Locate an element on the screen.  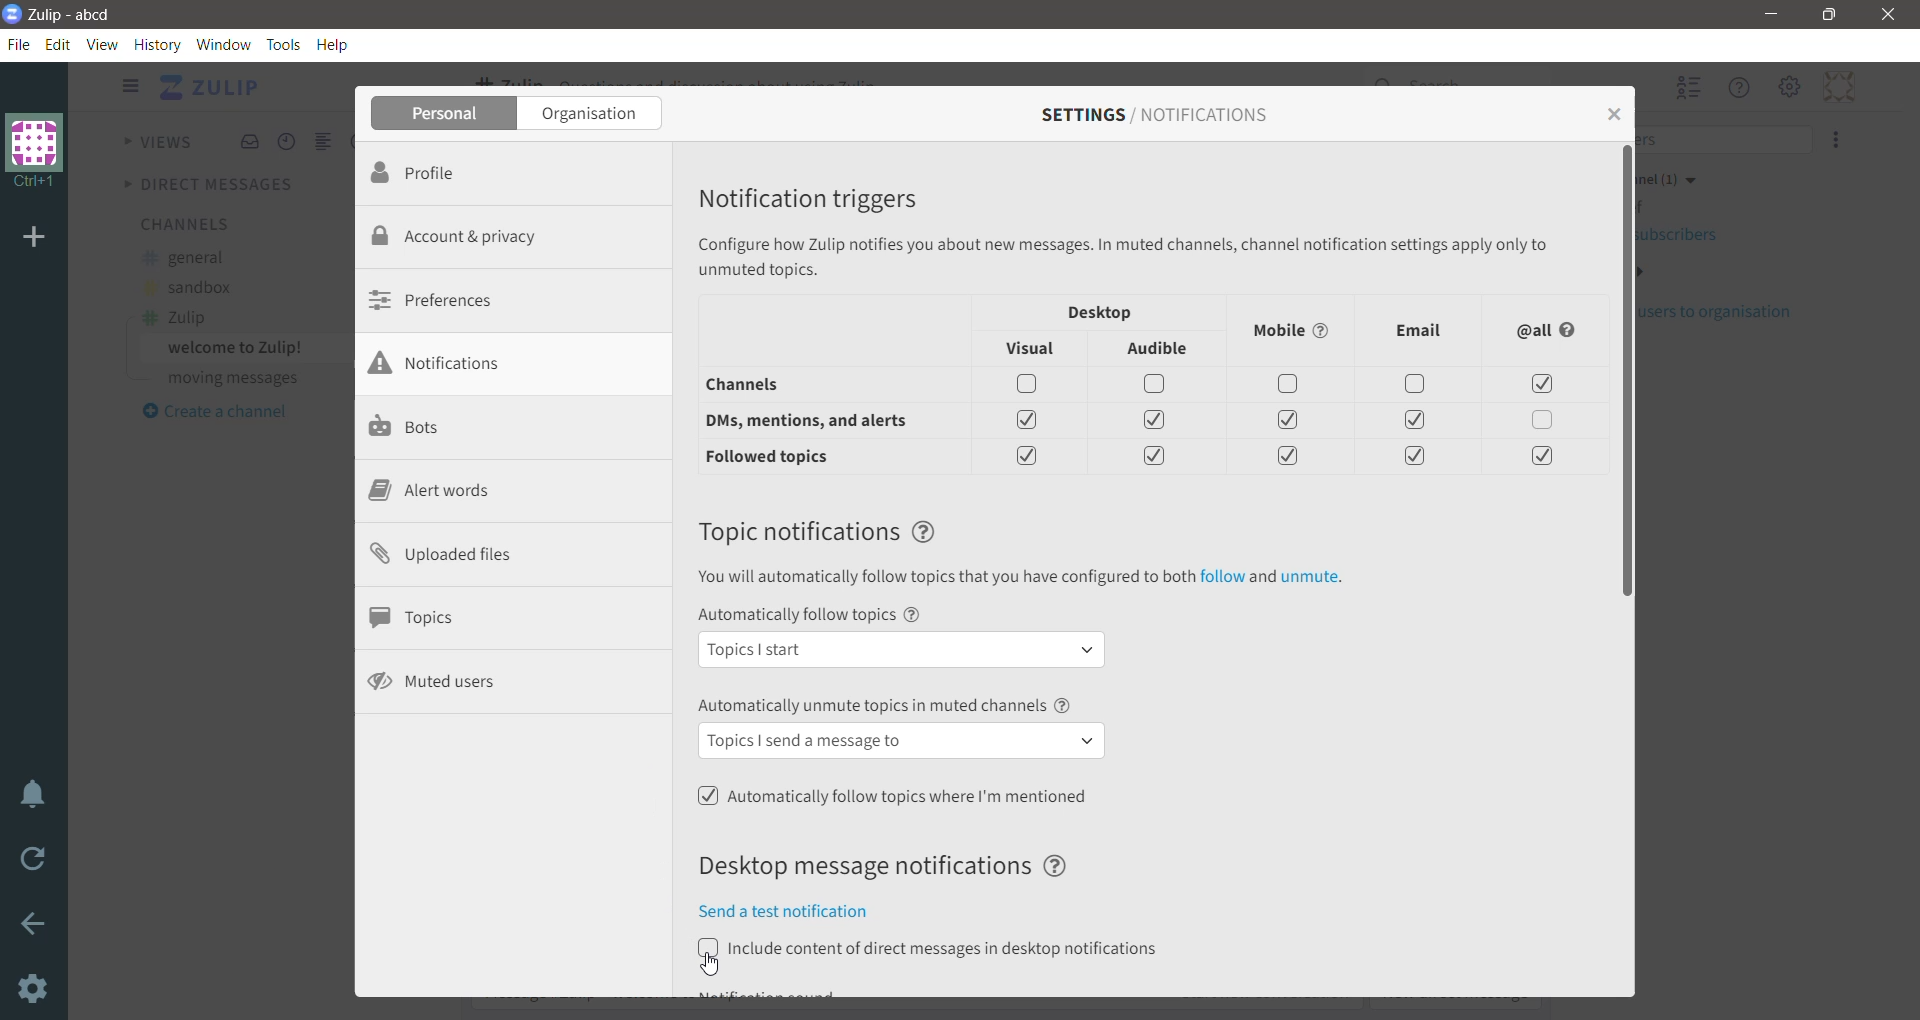
File is located at coordinates (23, 45).